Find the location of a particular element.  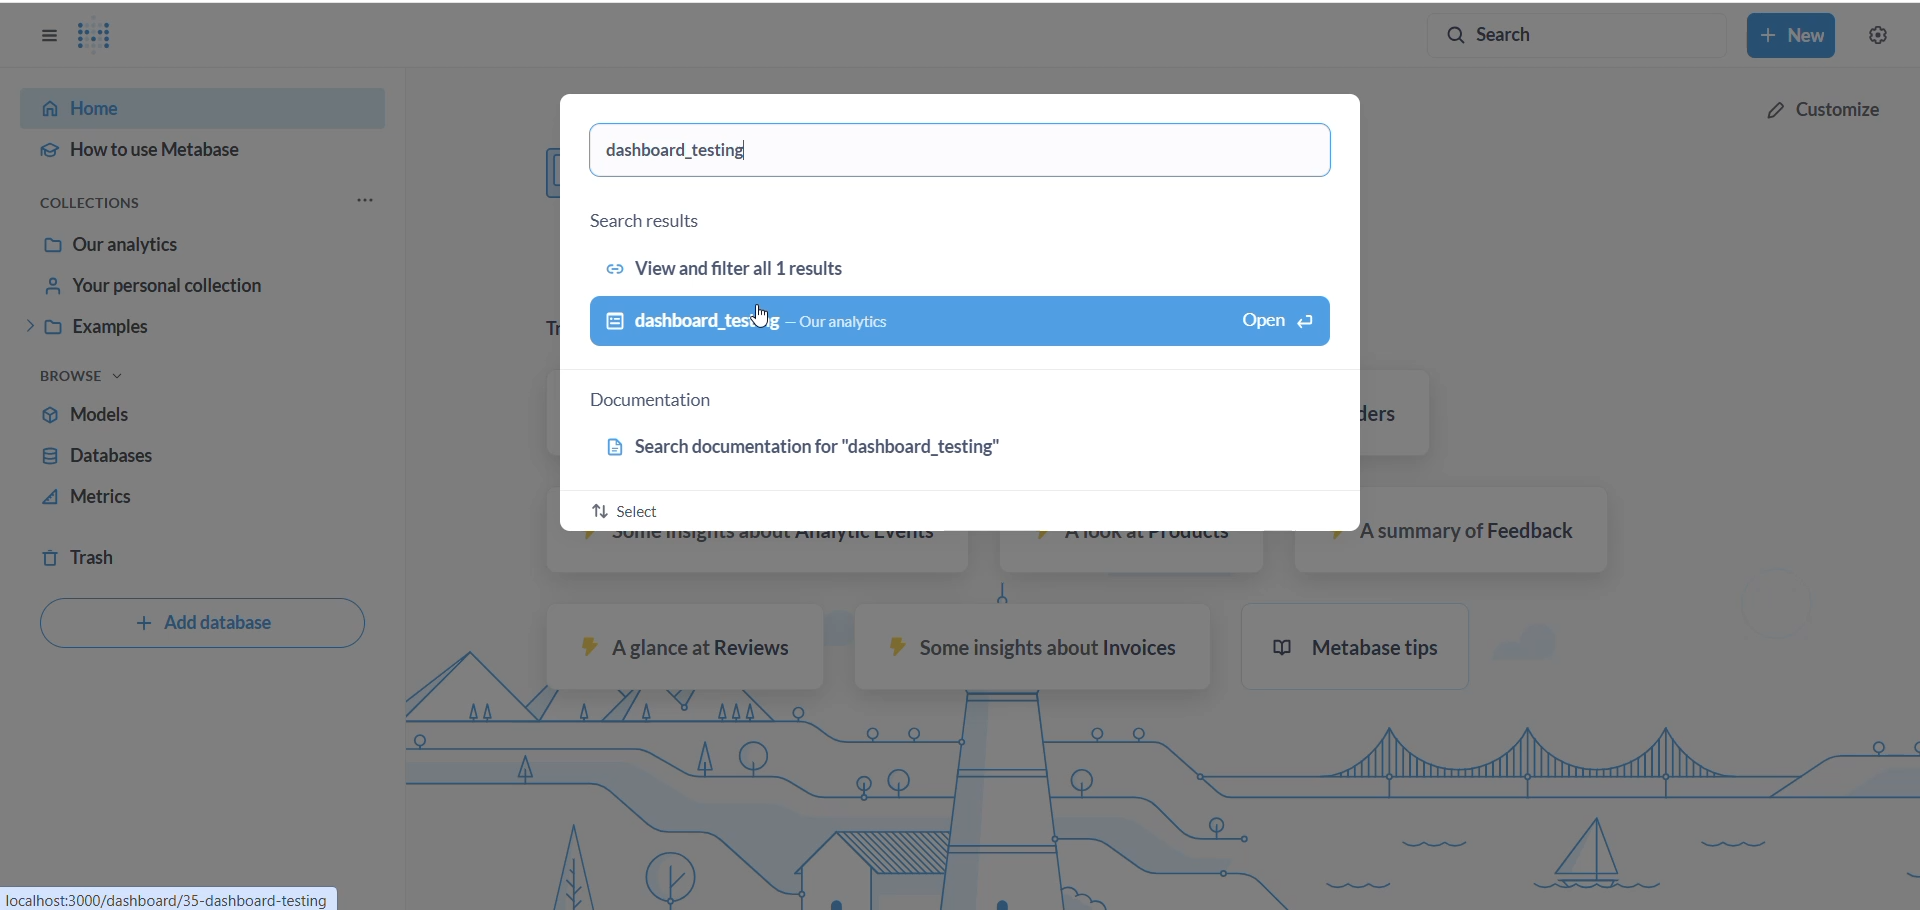

some insights about invoices sample is located at coordinates (1029, 652).